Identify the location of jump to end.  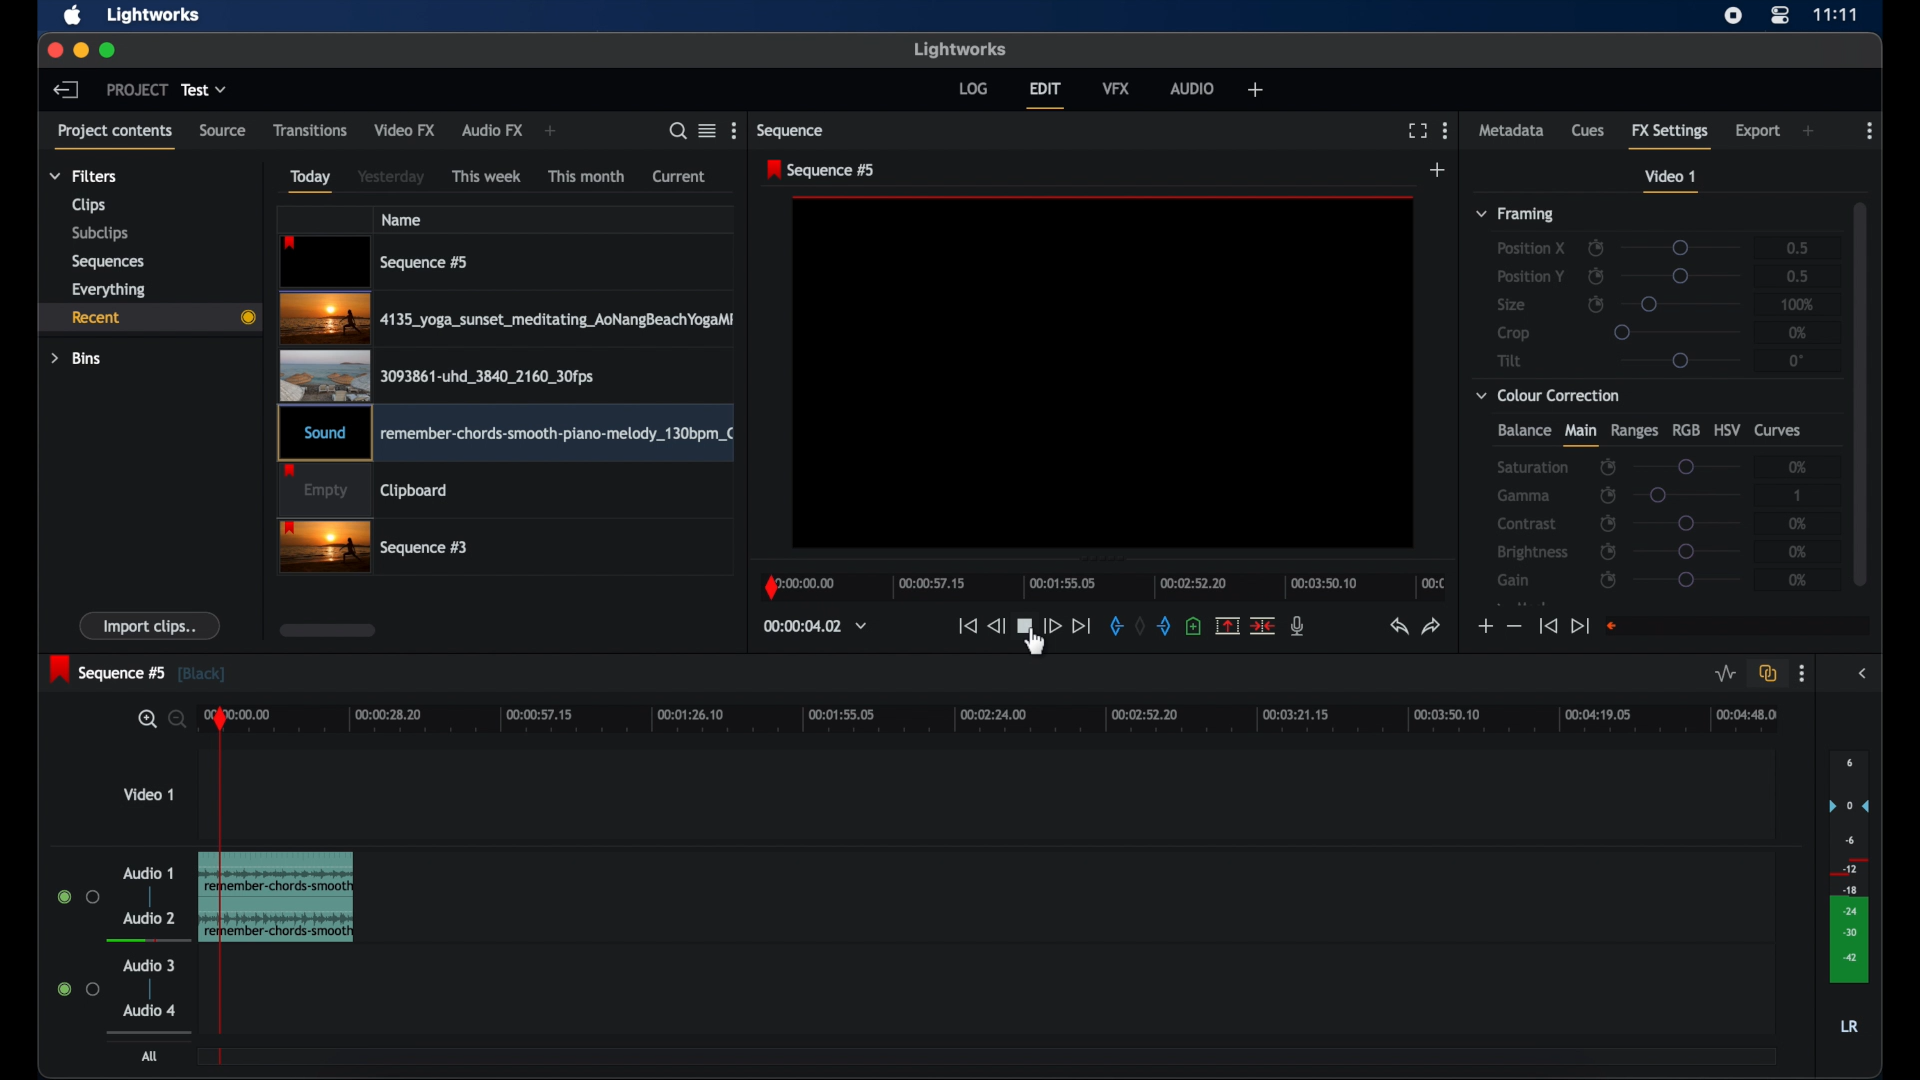
(1082, 626).